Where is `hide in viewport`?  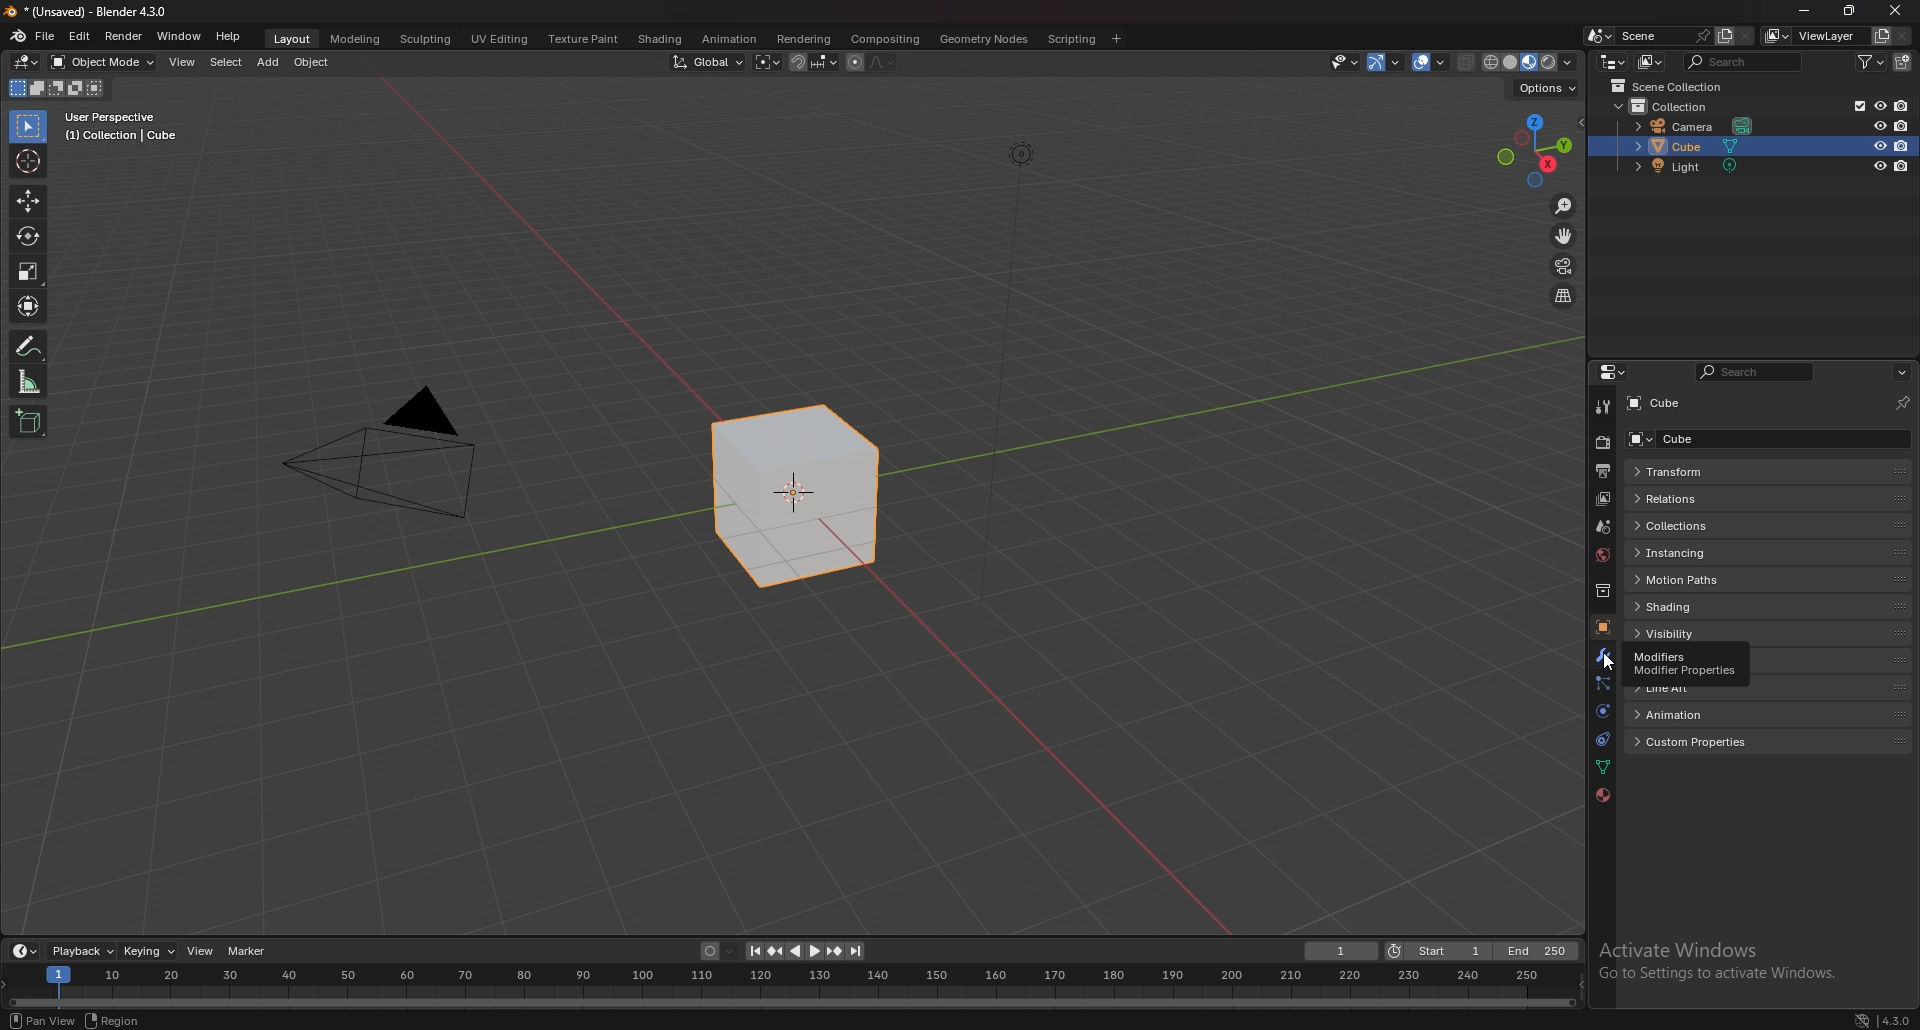 hide in viewport is located at coordinates (1879, 105).